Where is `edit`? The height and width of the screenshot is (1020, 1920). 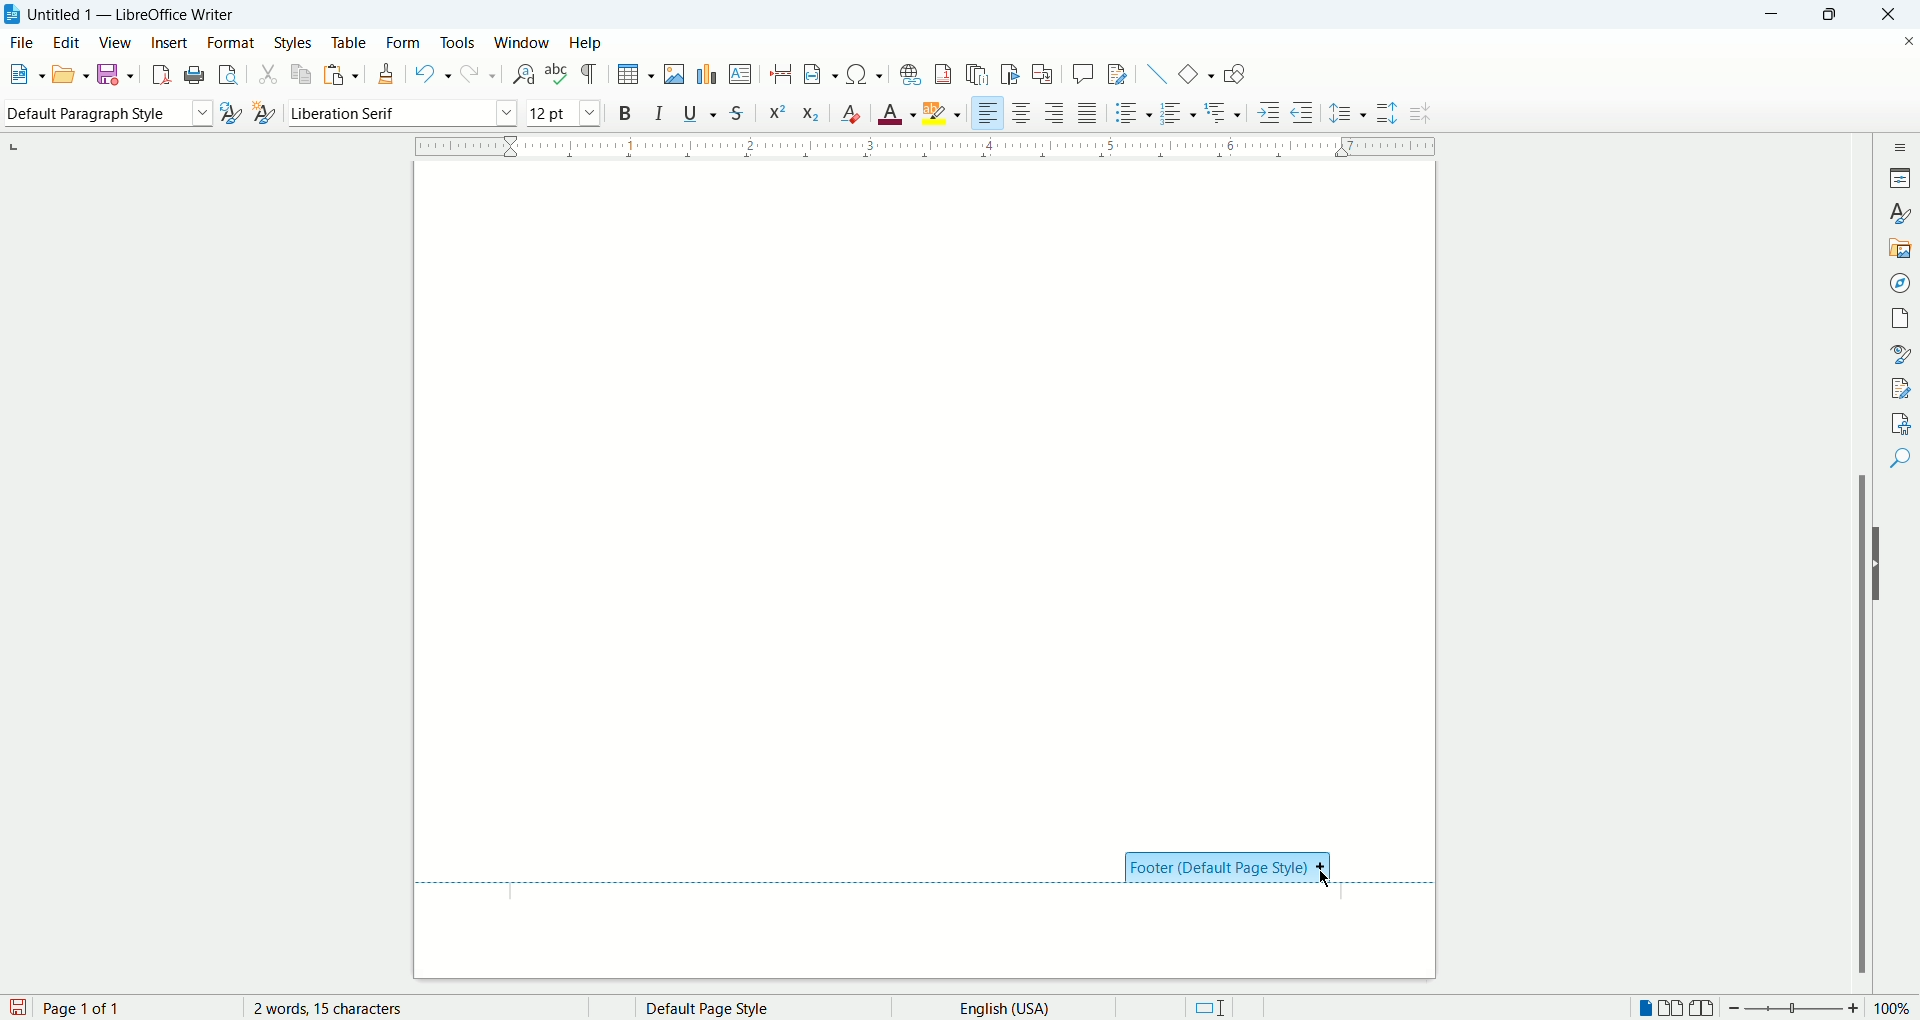 edit is located at coordinates (70, 42).